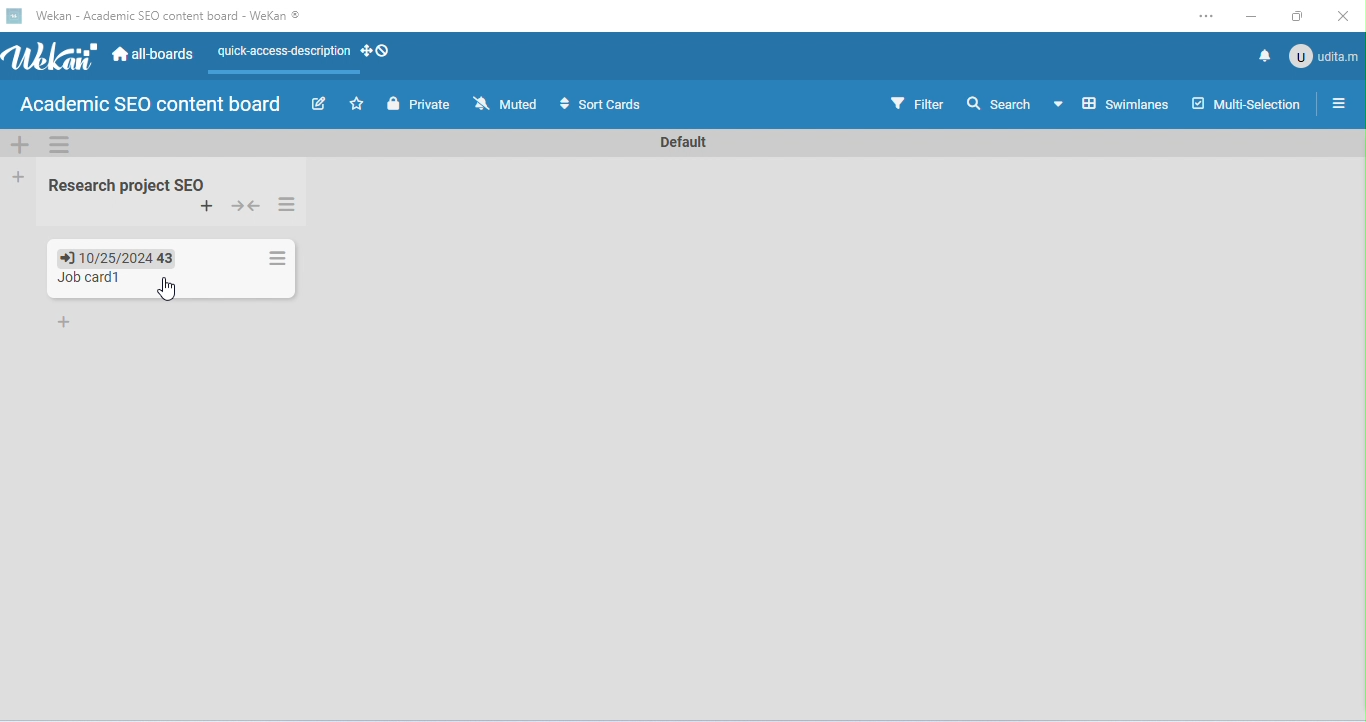 This screenshot has width=1366, height=722. I want to click on add card to top of list, so click(207, 207).